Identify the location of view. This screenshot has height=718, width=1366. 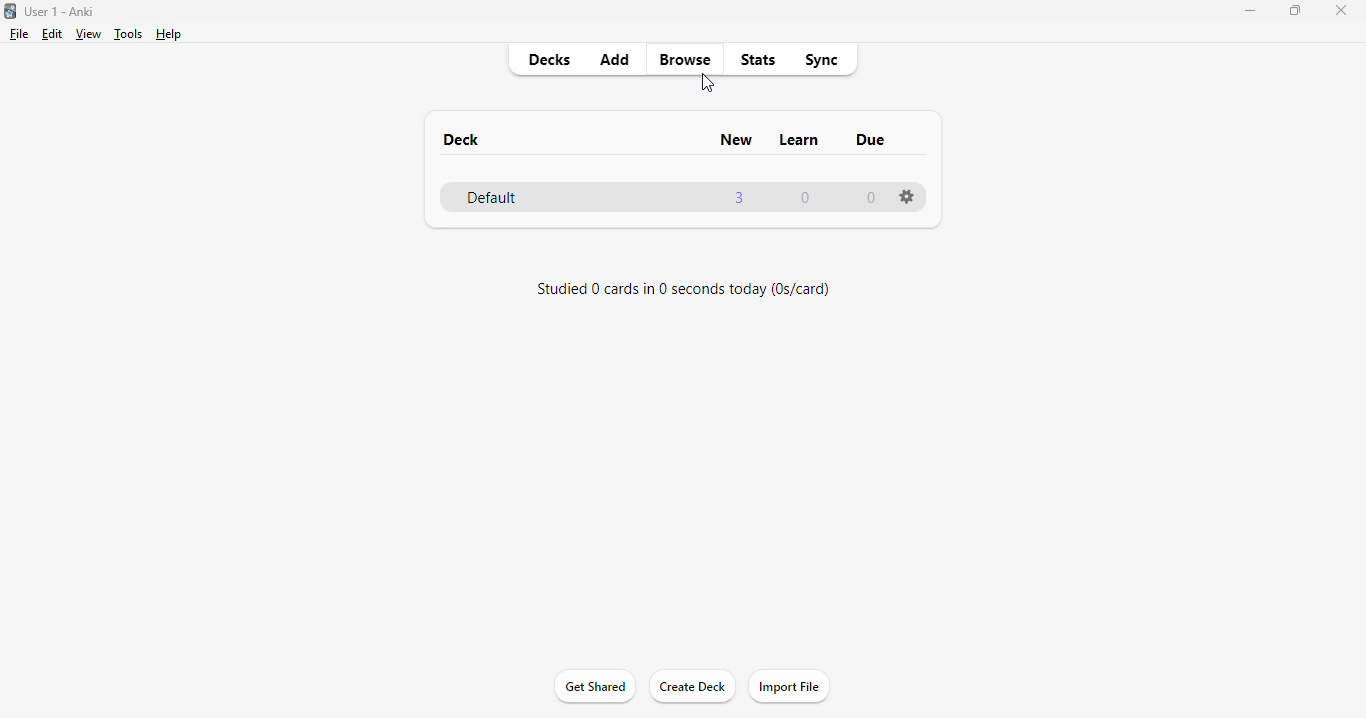
(87, 35).